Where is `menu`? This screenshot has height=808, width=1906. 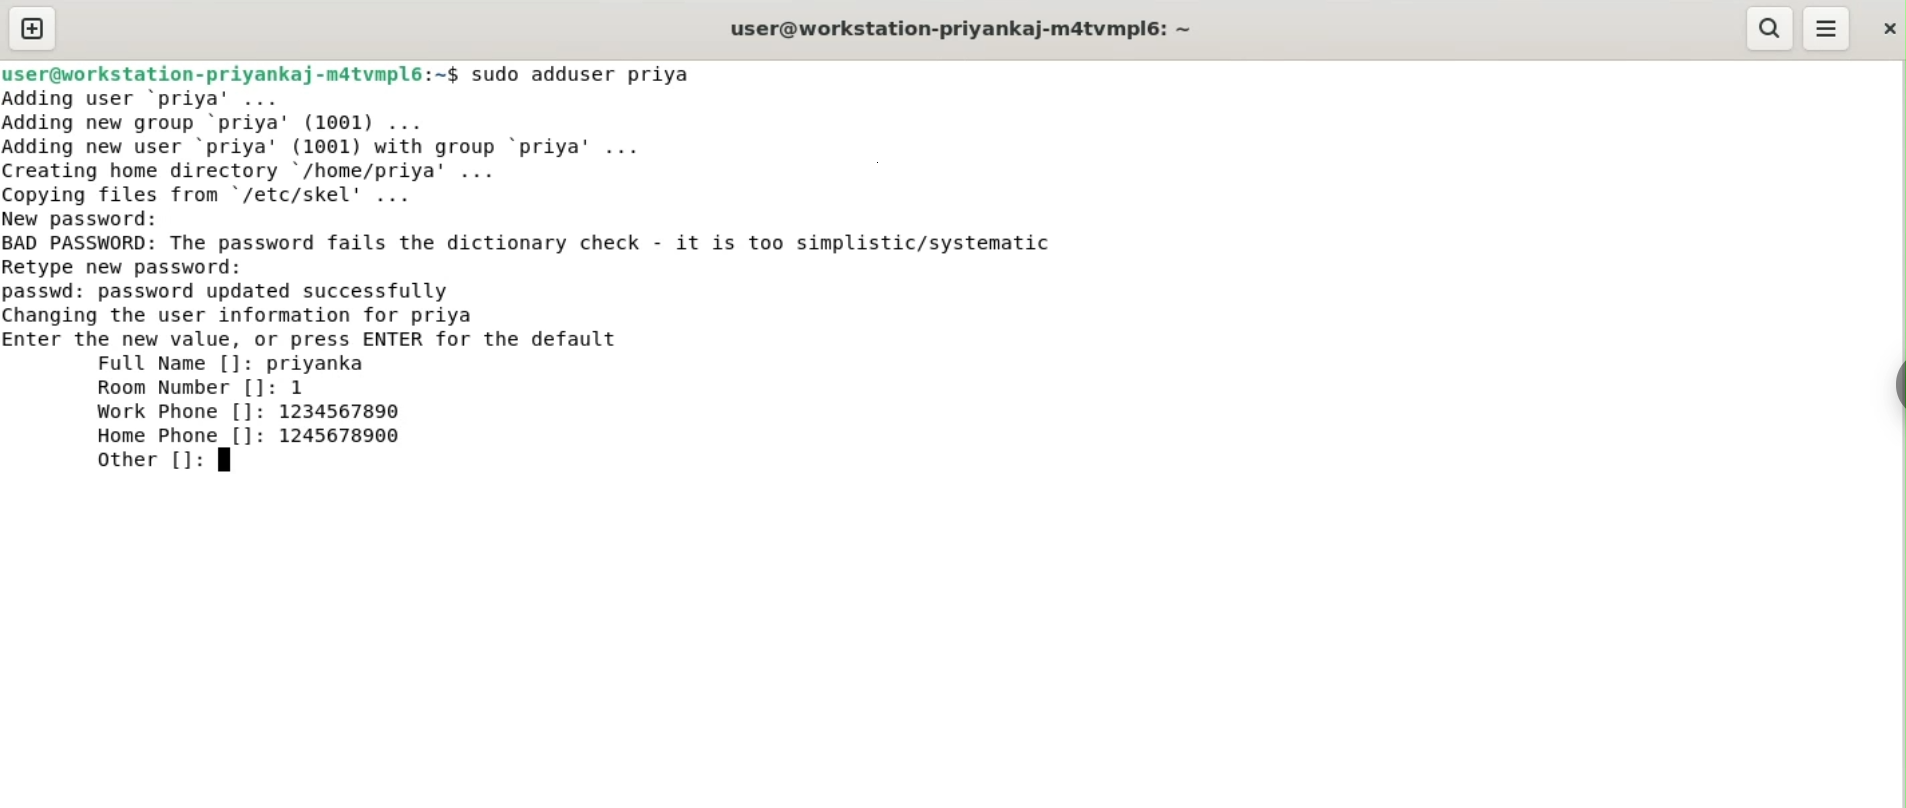
menu is located at coordinates (1828, 29).